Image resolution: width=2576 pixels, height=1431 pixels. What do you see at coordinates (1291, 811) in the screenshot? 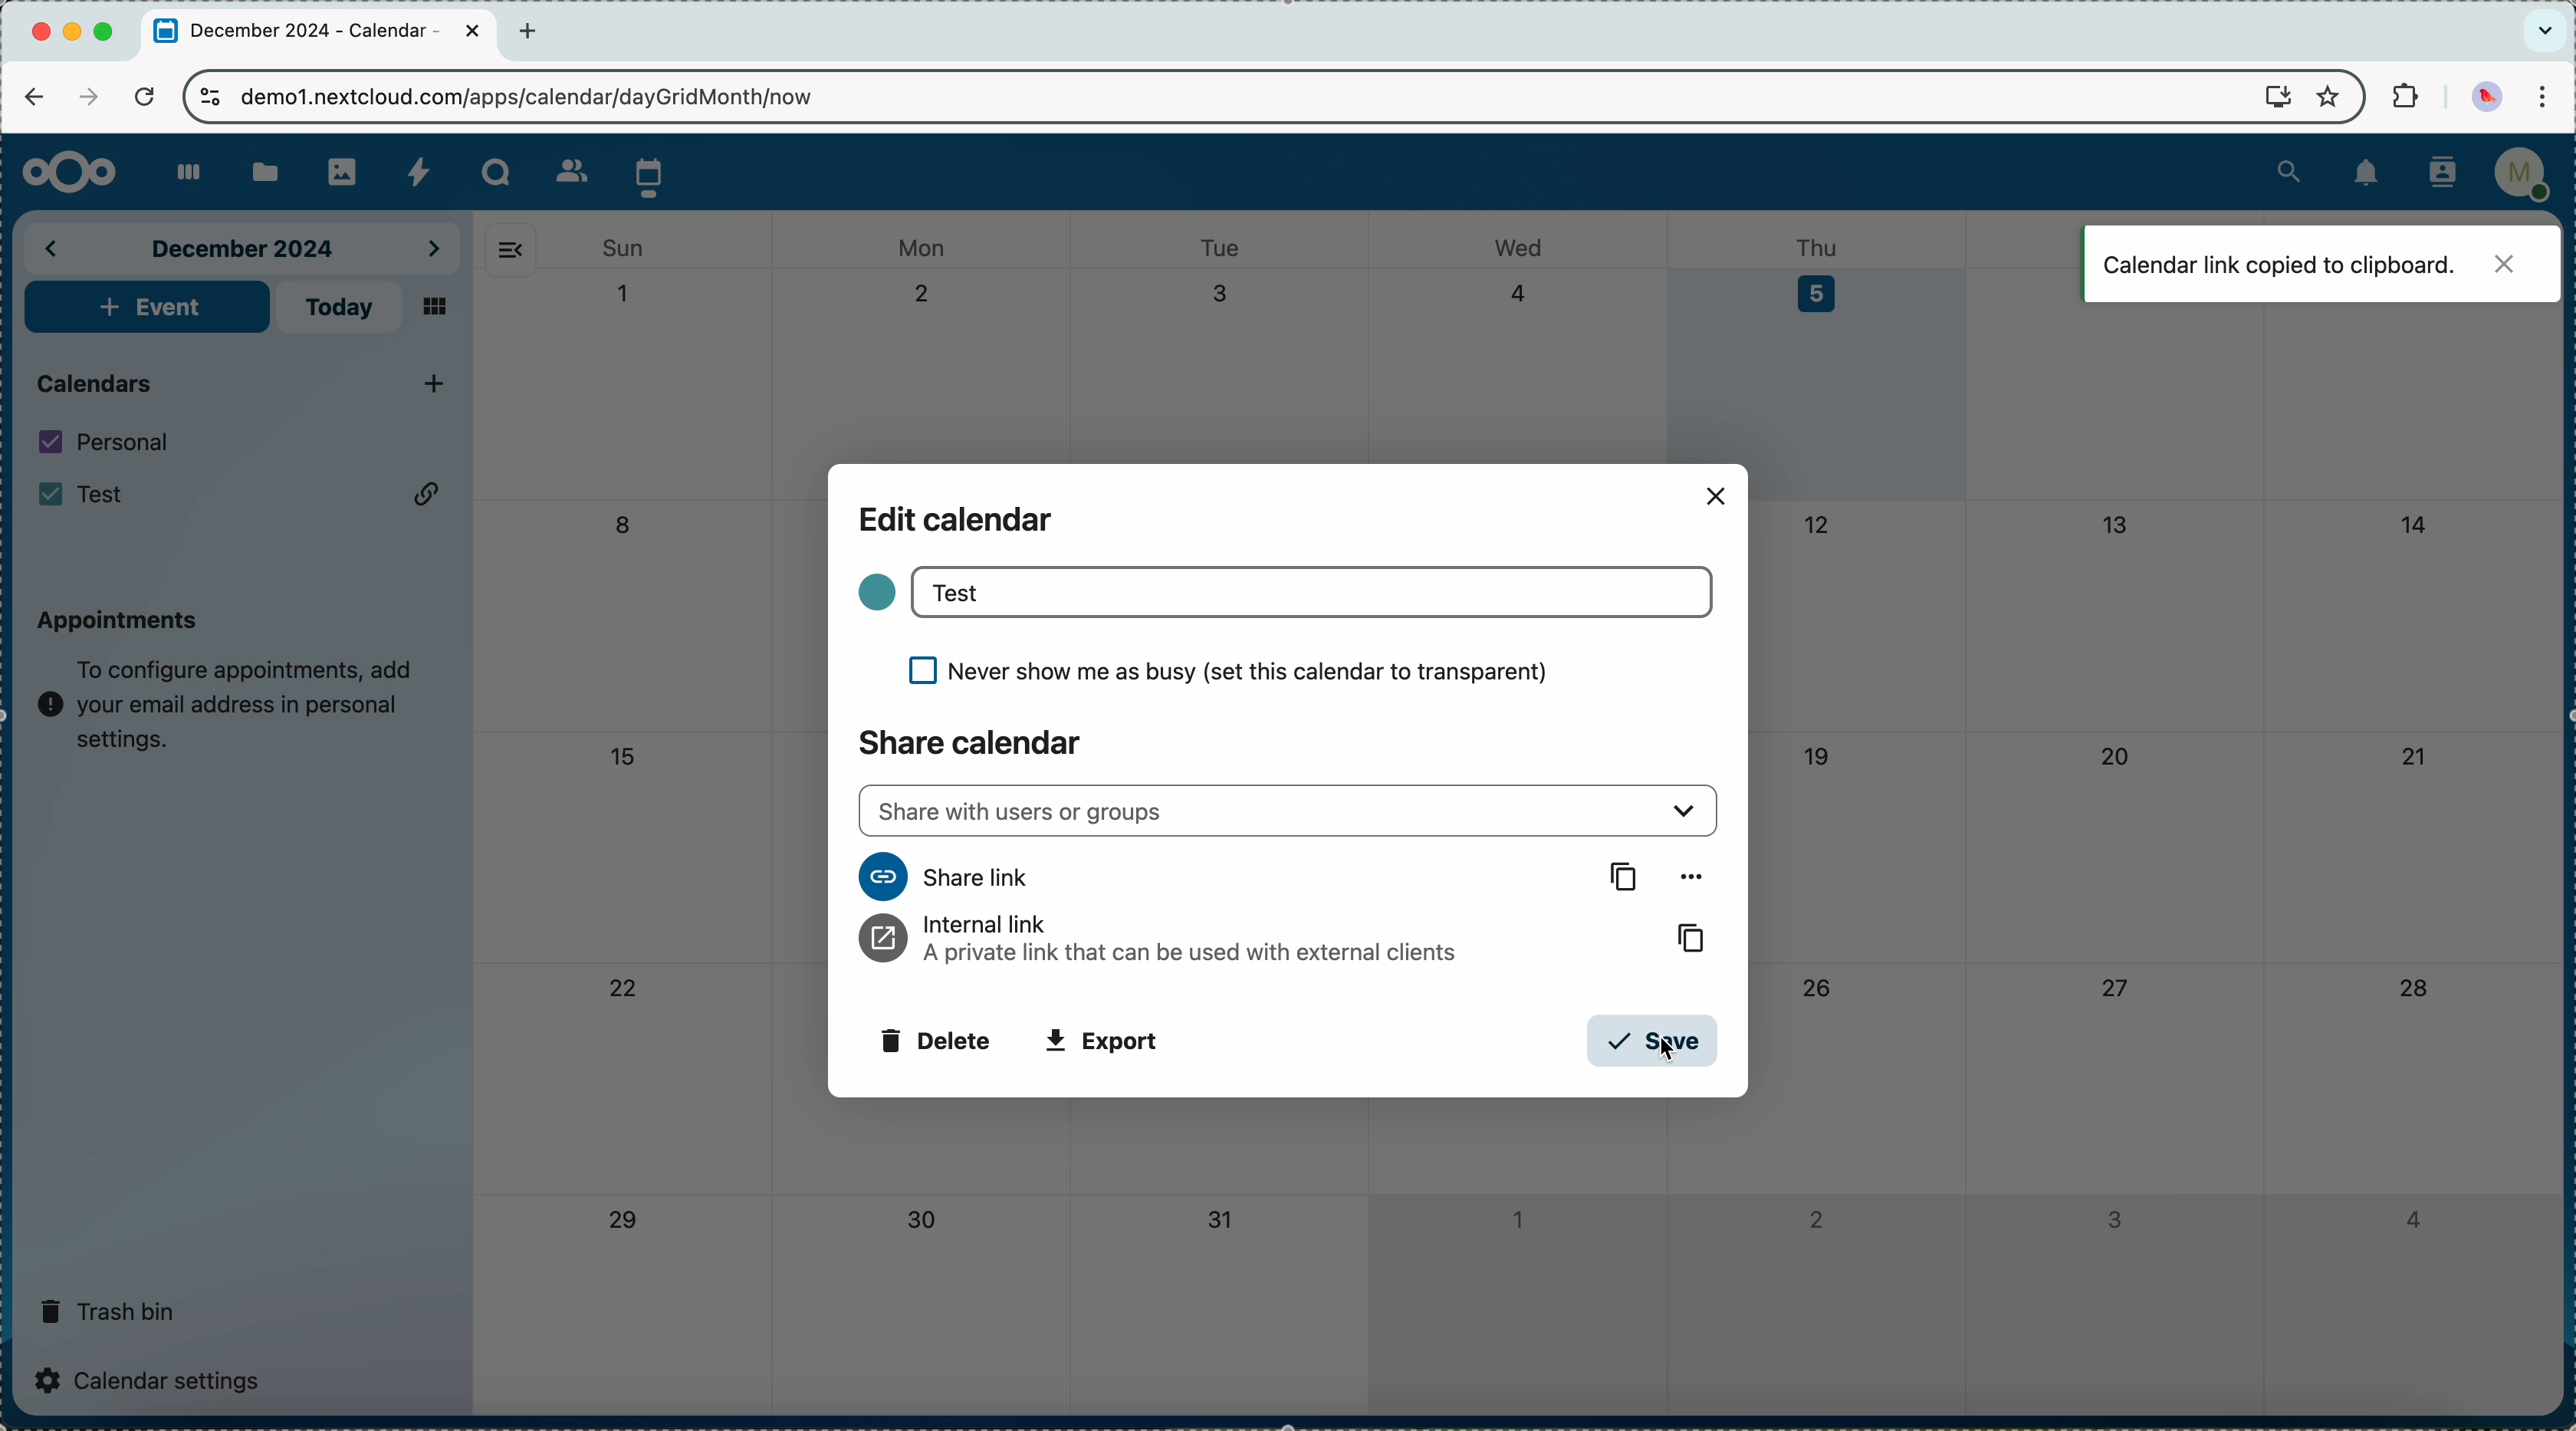
I see `share with users or groups` at bounding box center [1291, 811].